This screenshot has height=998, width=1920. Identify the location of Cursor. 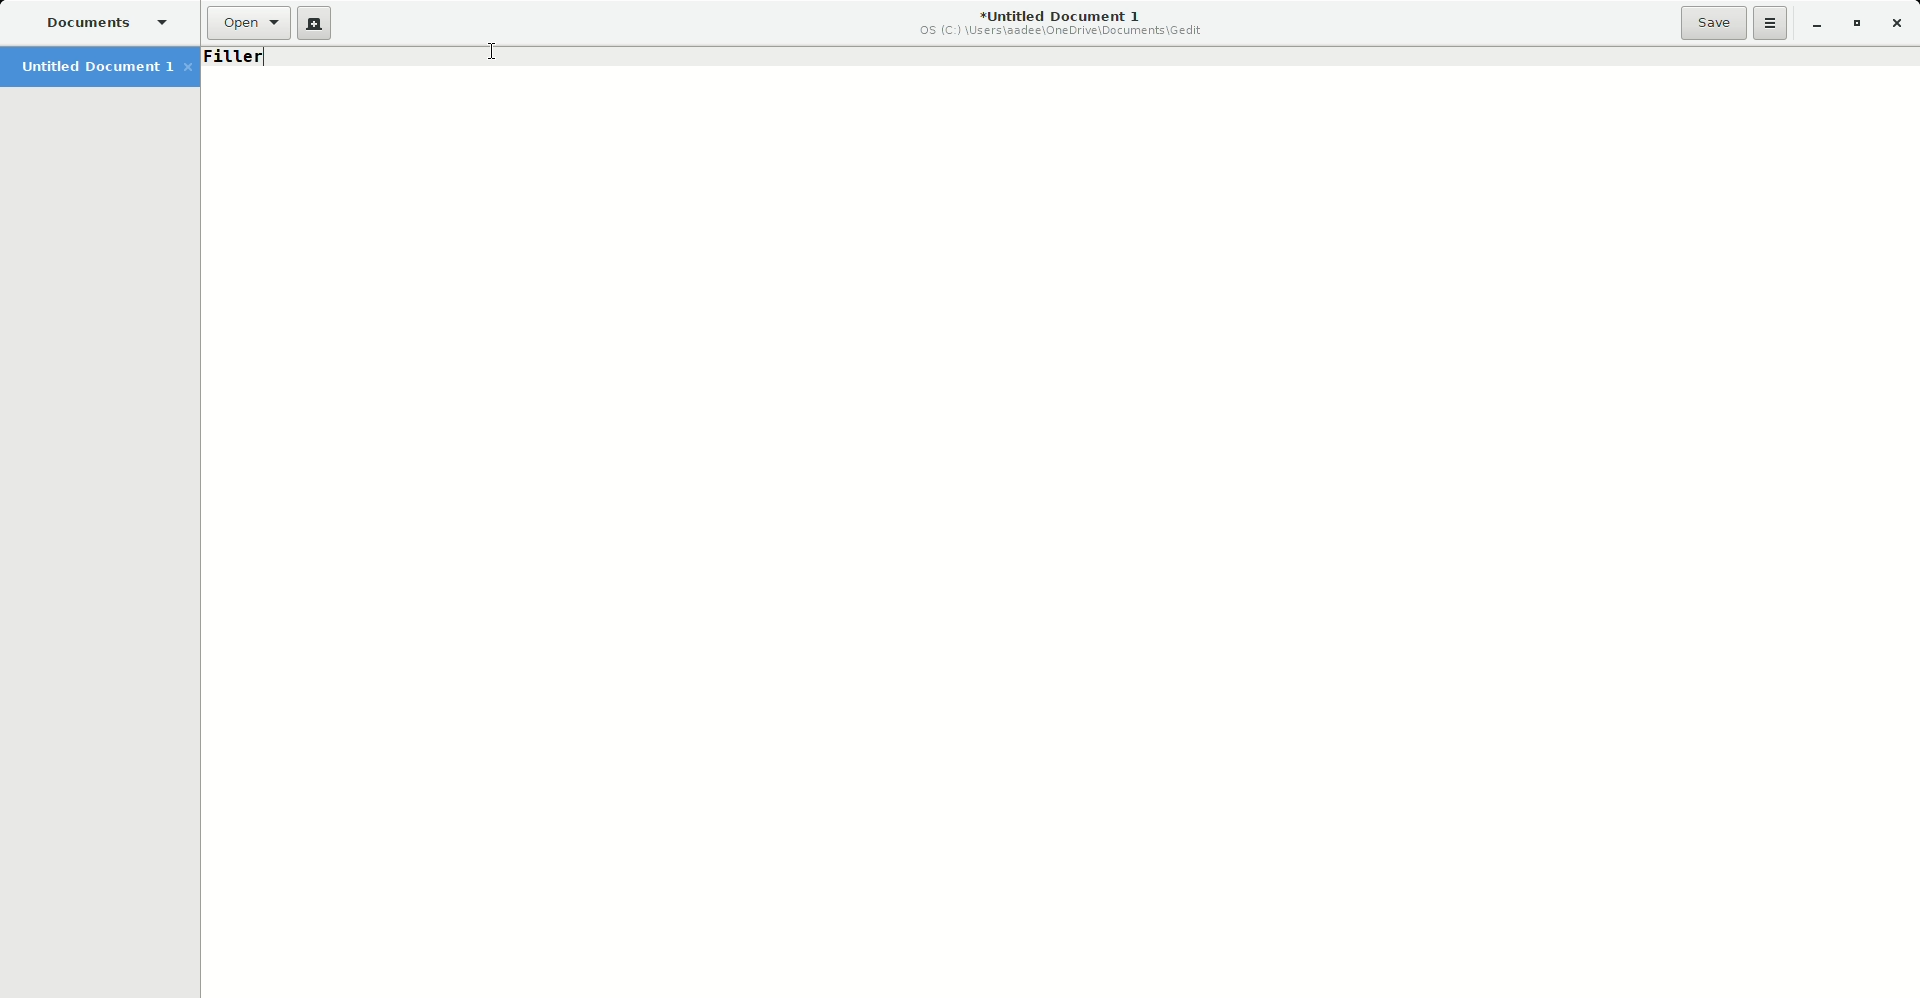
(492, 54).